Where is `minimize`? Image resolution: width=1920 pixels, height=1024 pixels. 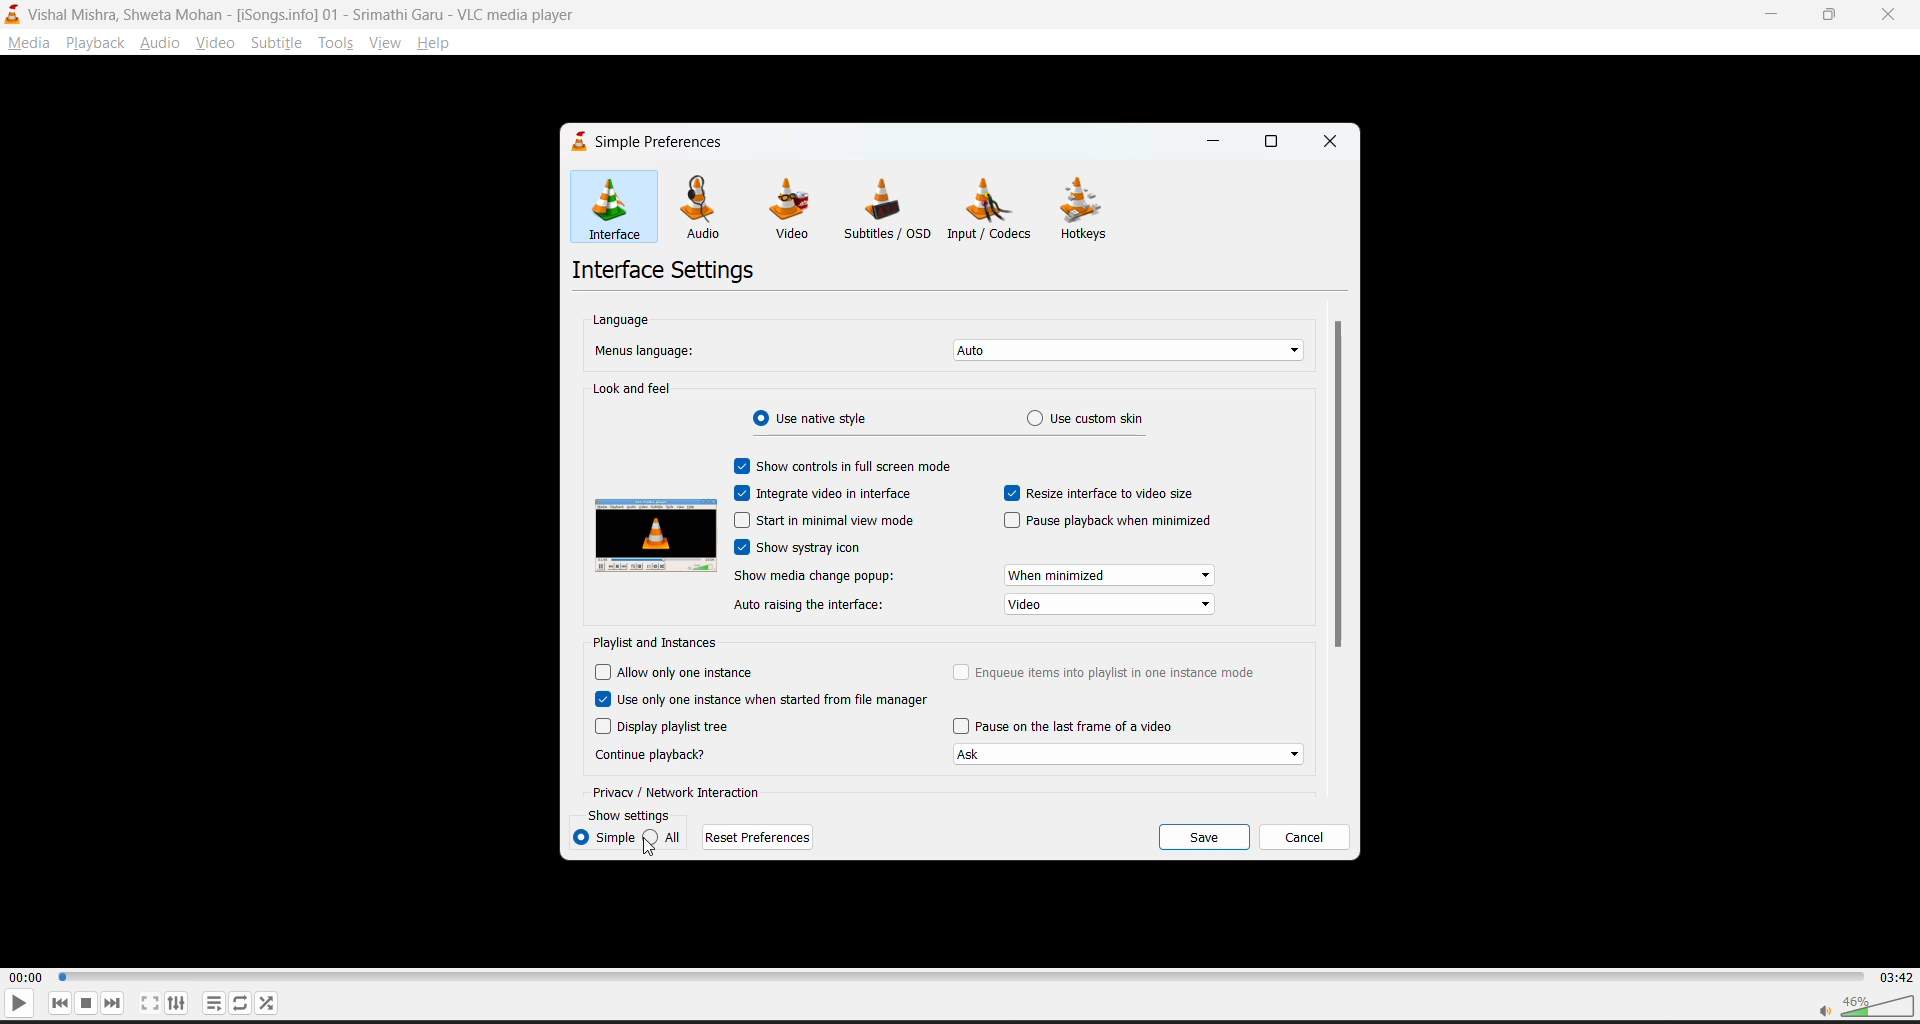
minimize is located at coordinates (1209, 140).